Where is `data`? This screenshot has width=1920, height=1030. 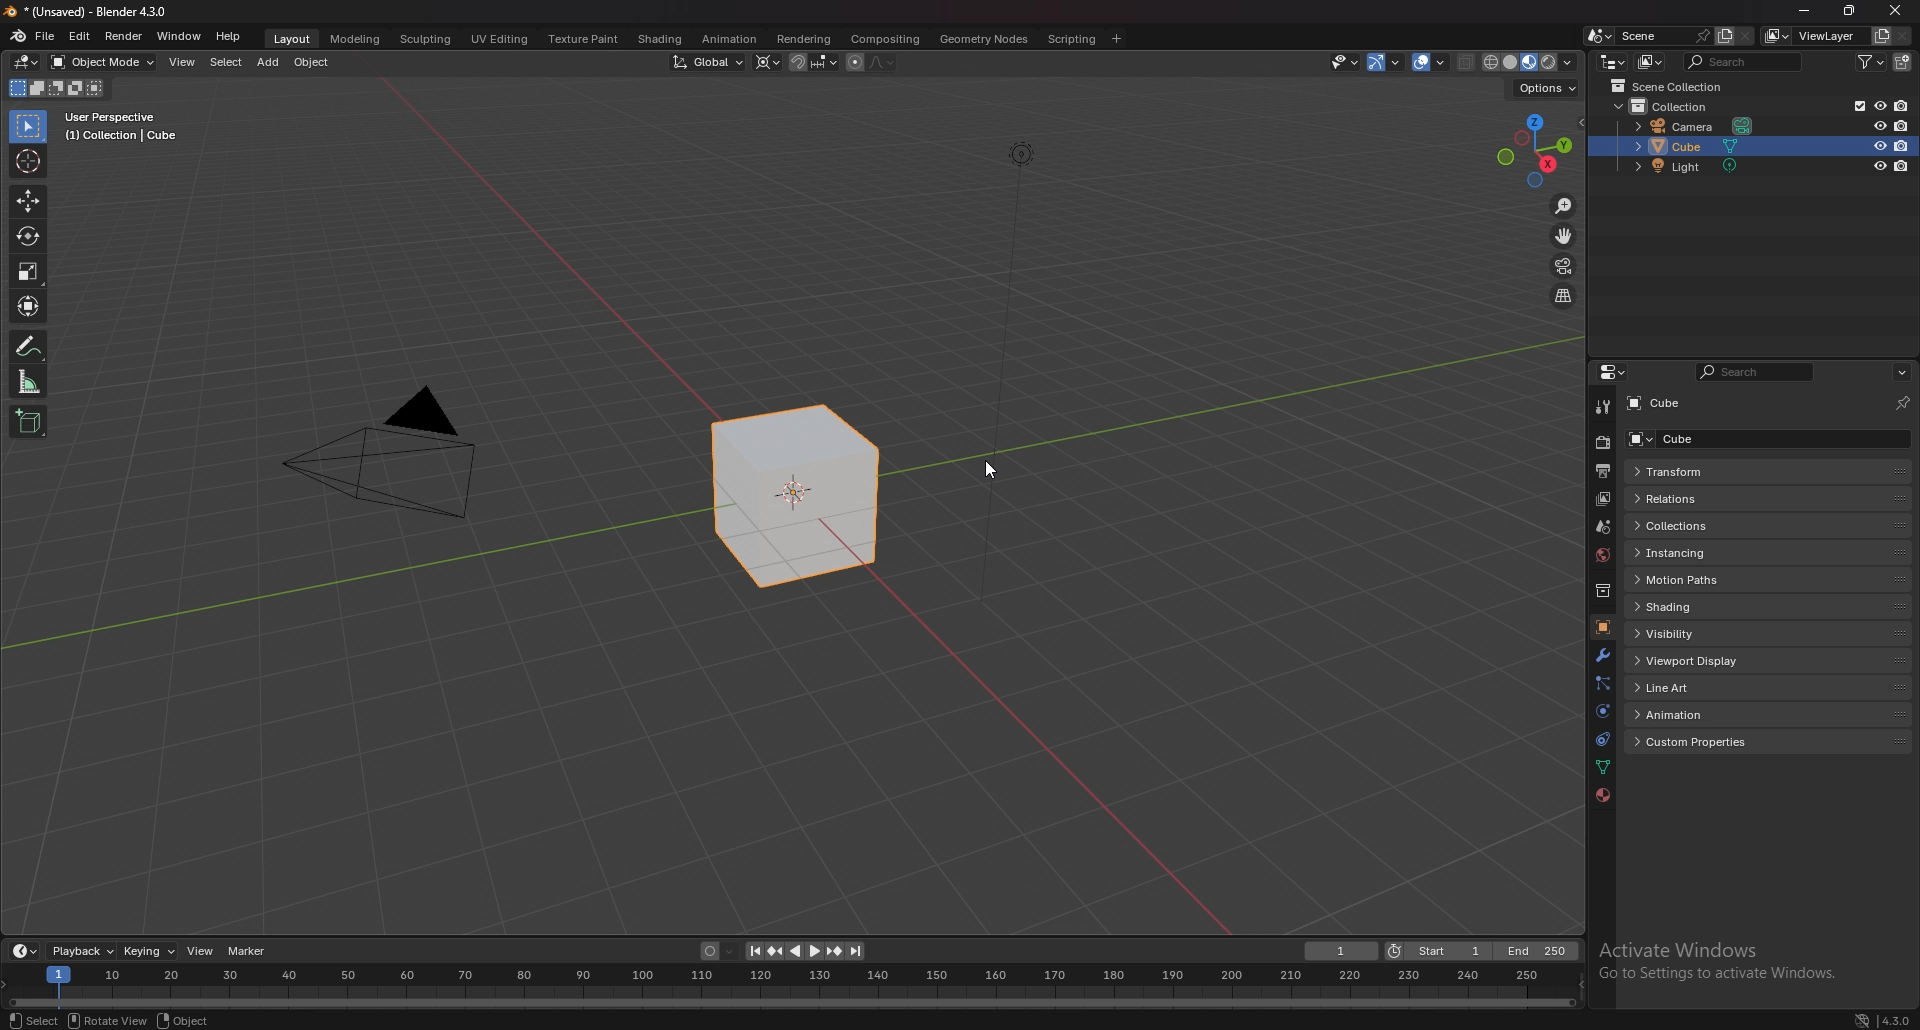
data is located at coordinates (1602, 768).